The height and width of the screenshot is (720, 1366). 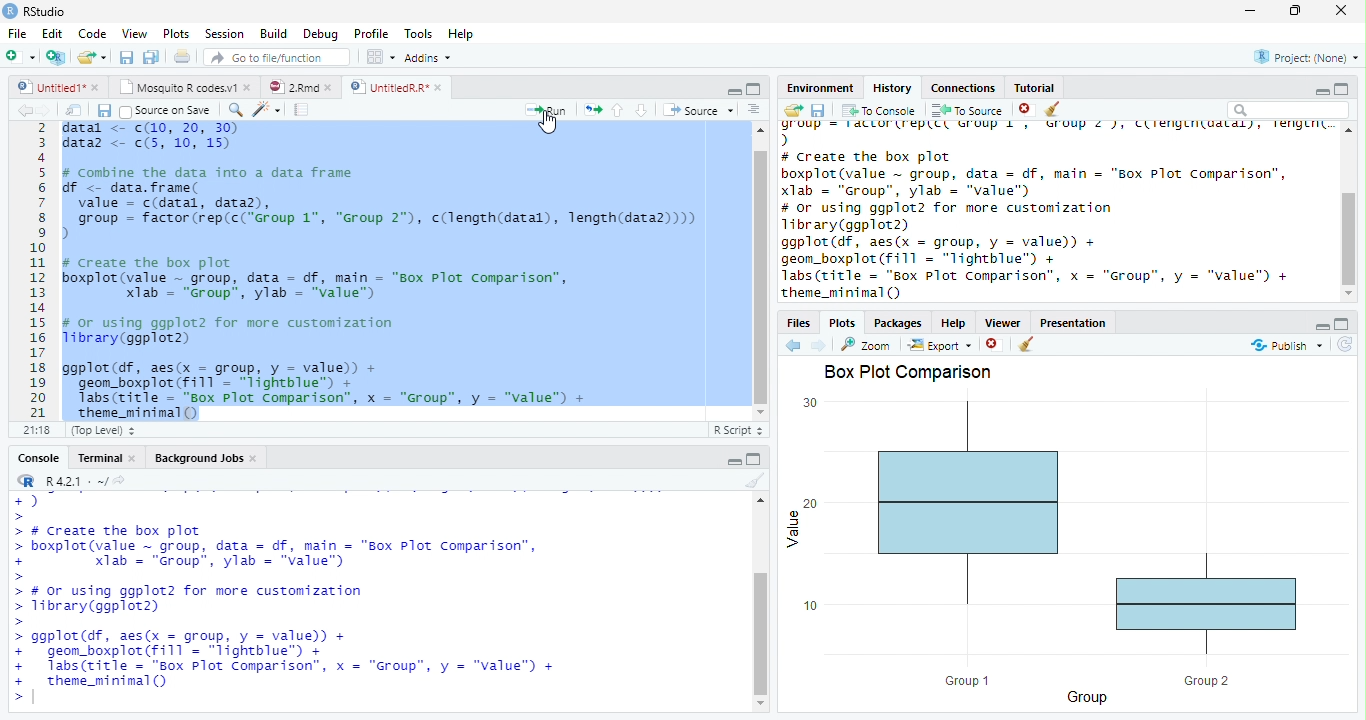 What do you see at coordinates (1289, 111) in the screenshot?
I see `Search bar` at bounding box center [1289, 111].